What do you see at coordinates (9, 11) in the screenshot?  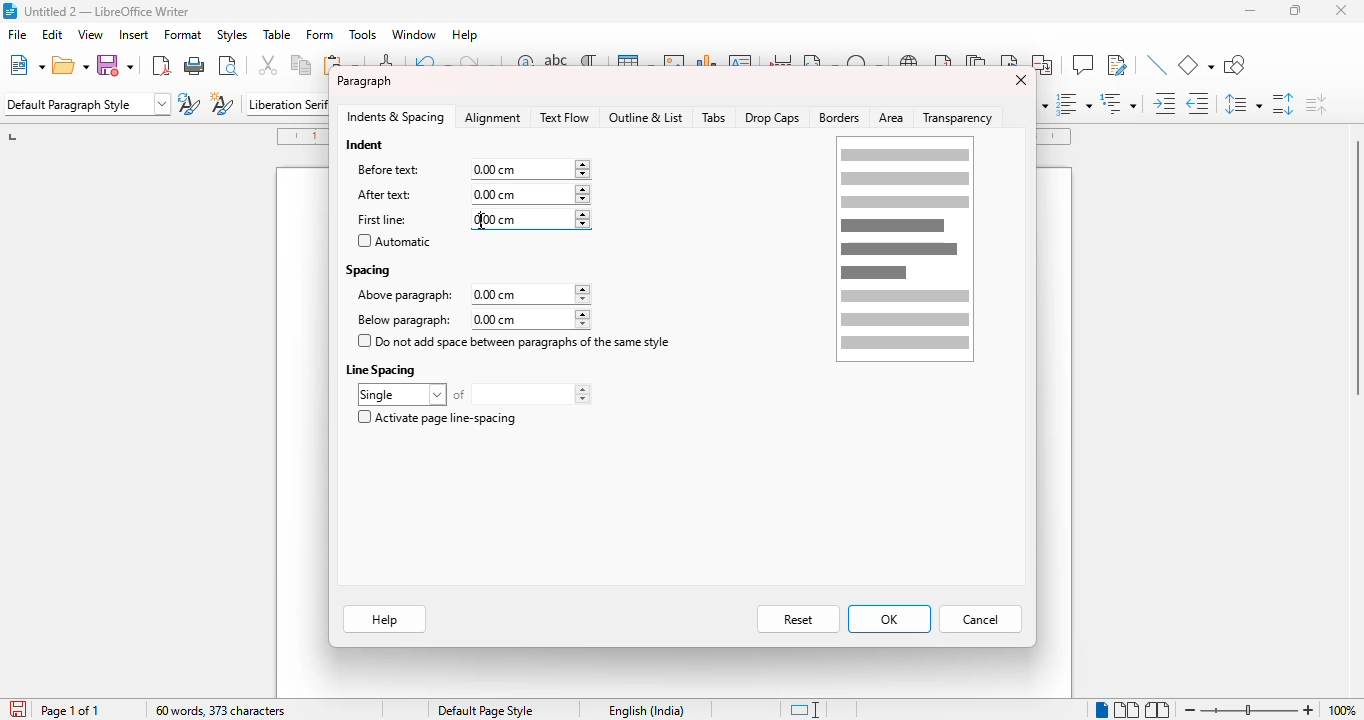 I see `logo` at bounding box center [9, 11].